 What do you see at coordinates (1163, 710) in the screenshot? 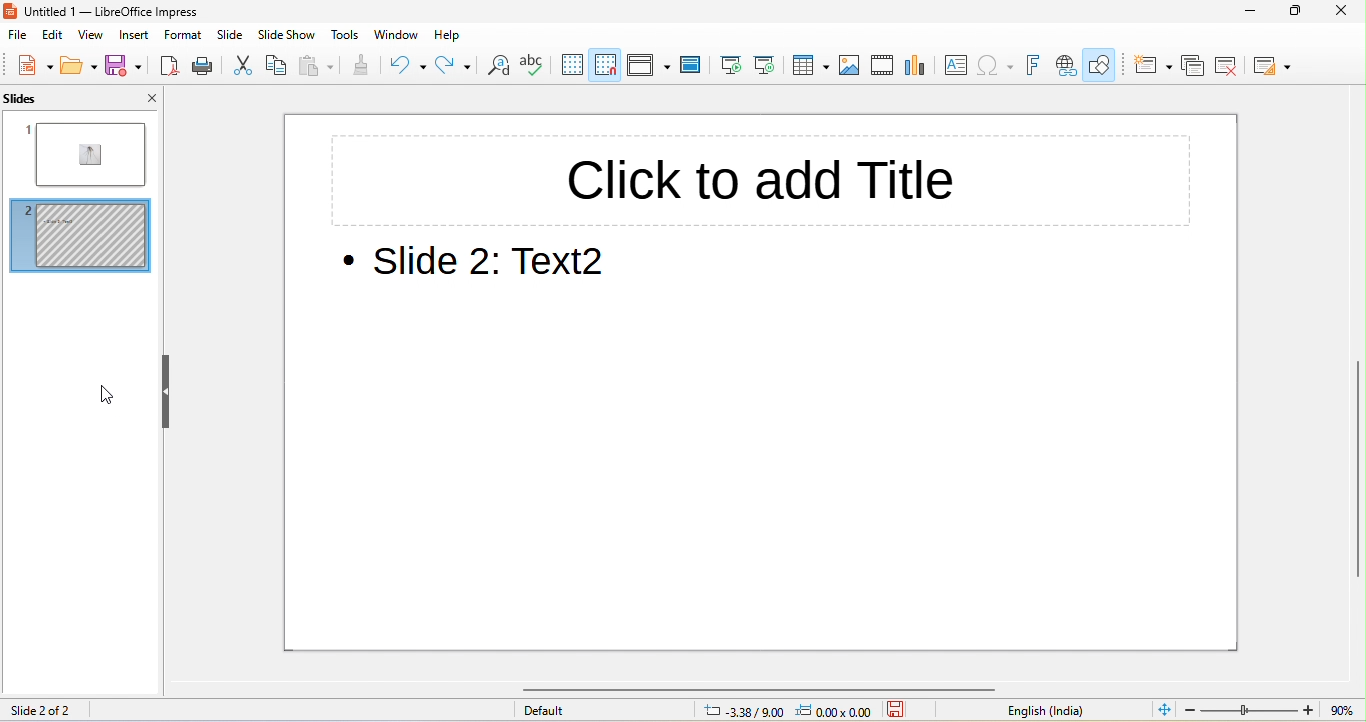
I see `fit slide to current window` at bounding box center [1163, 710].